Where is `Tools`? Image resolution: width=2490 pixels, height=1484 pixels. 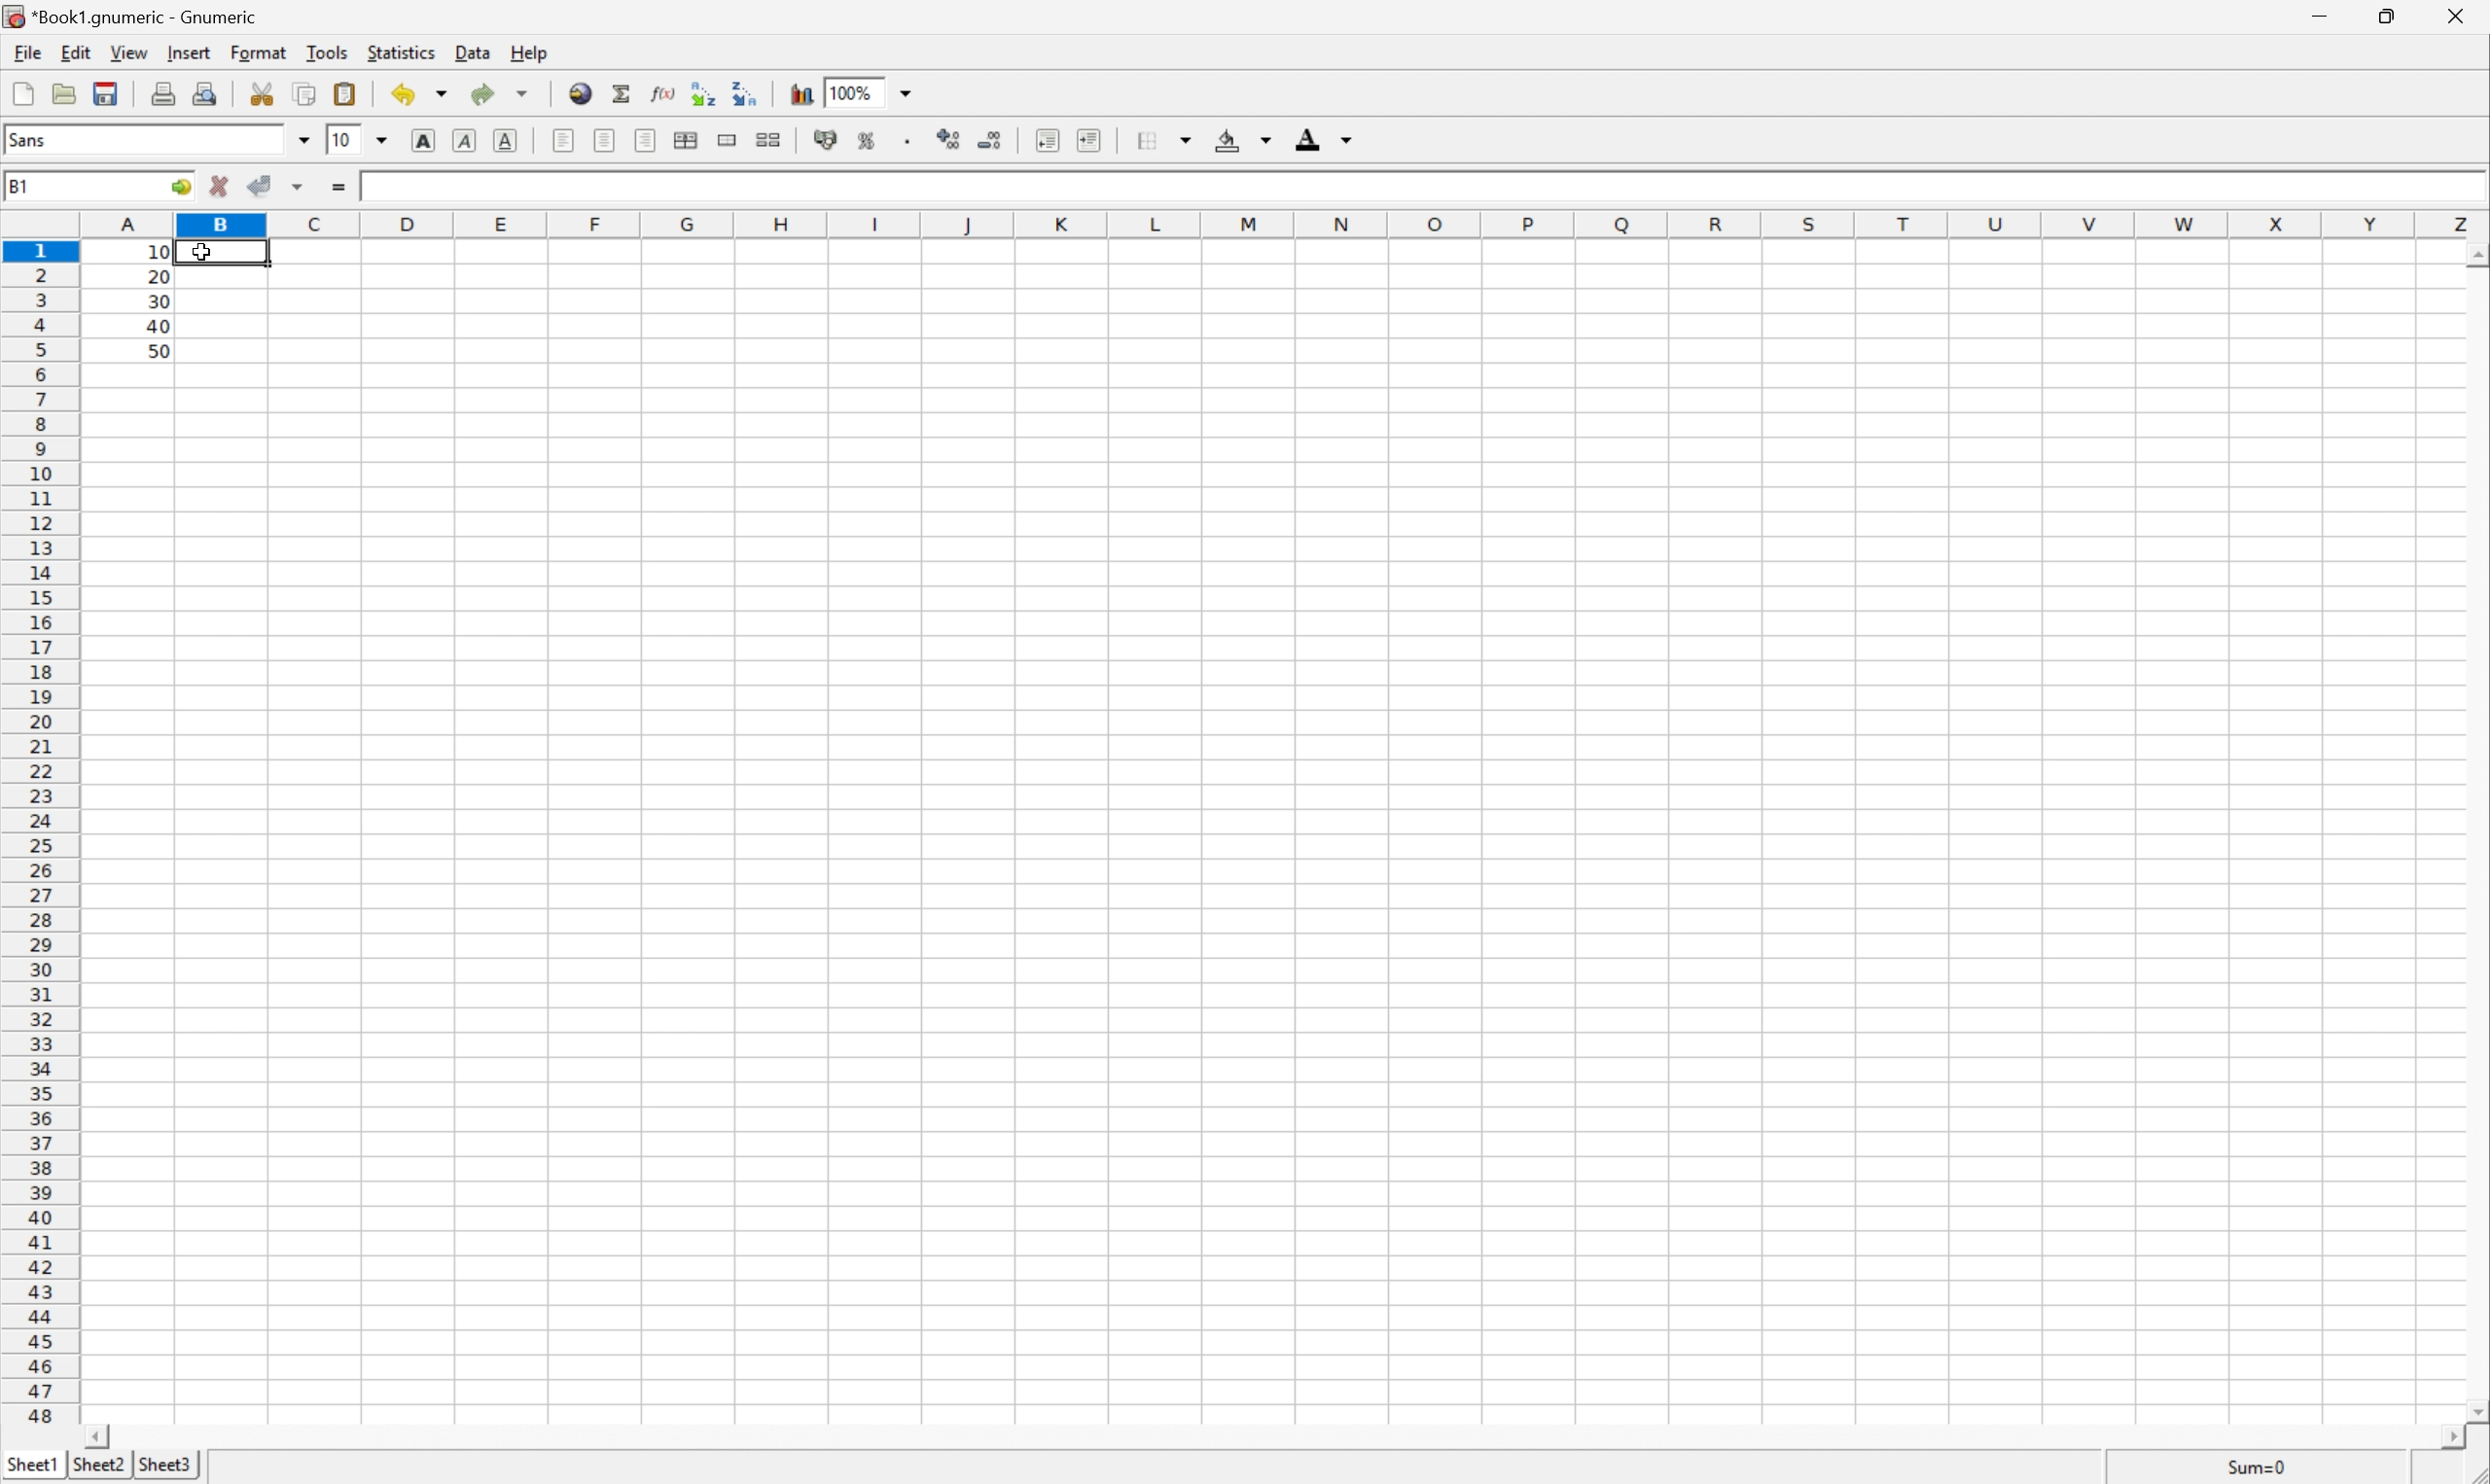
Tools is located at coordinates (325, 51).